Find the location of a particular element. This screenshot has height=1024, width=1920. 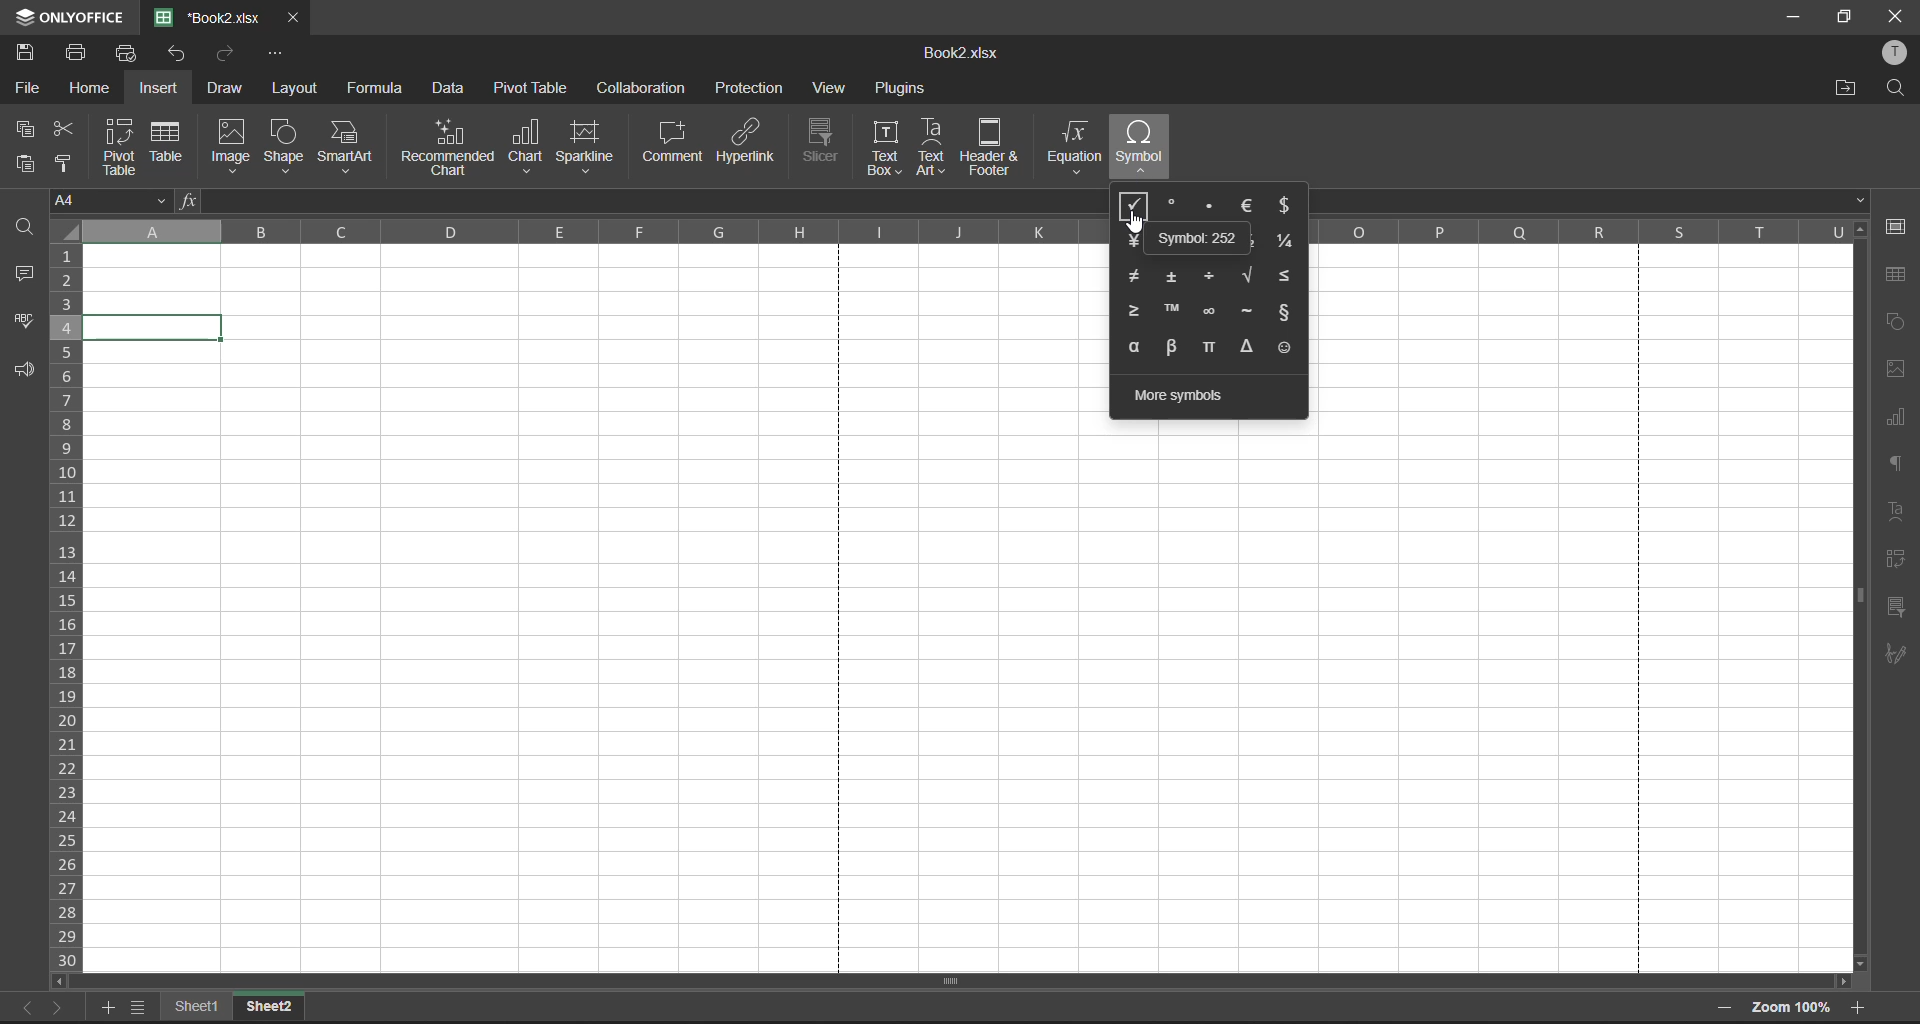

close is located at coordinates (293, 17).